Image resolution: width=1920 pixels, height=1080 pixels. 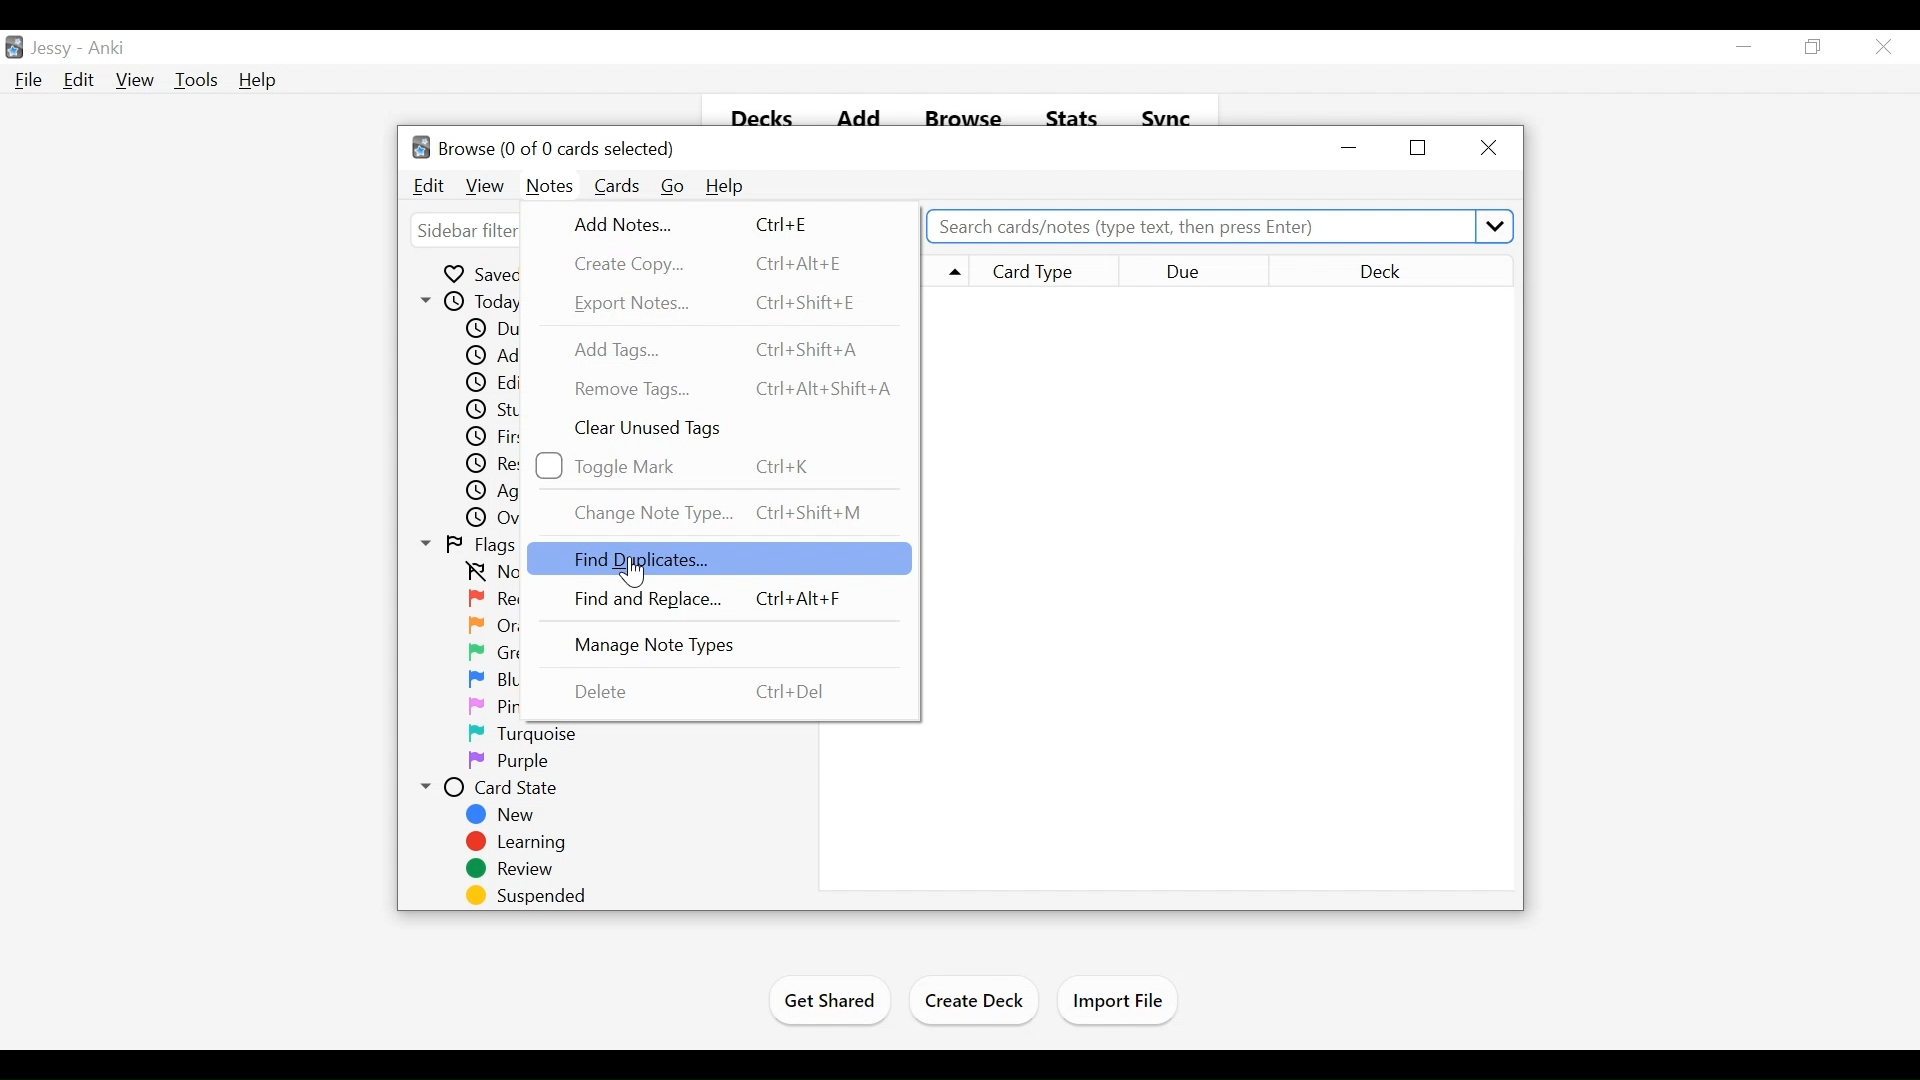 What do you see at coordinates (1391, 269) in the screenshot?
I see `Deck` at bounding box center [1391, 269].